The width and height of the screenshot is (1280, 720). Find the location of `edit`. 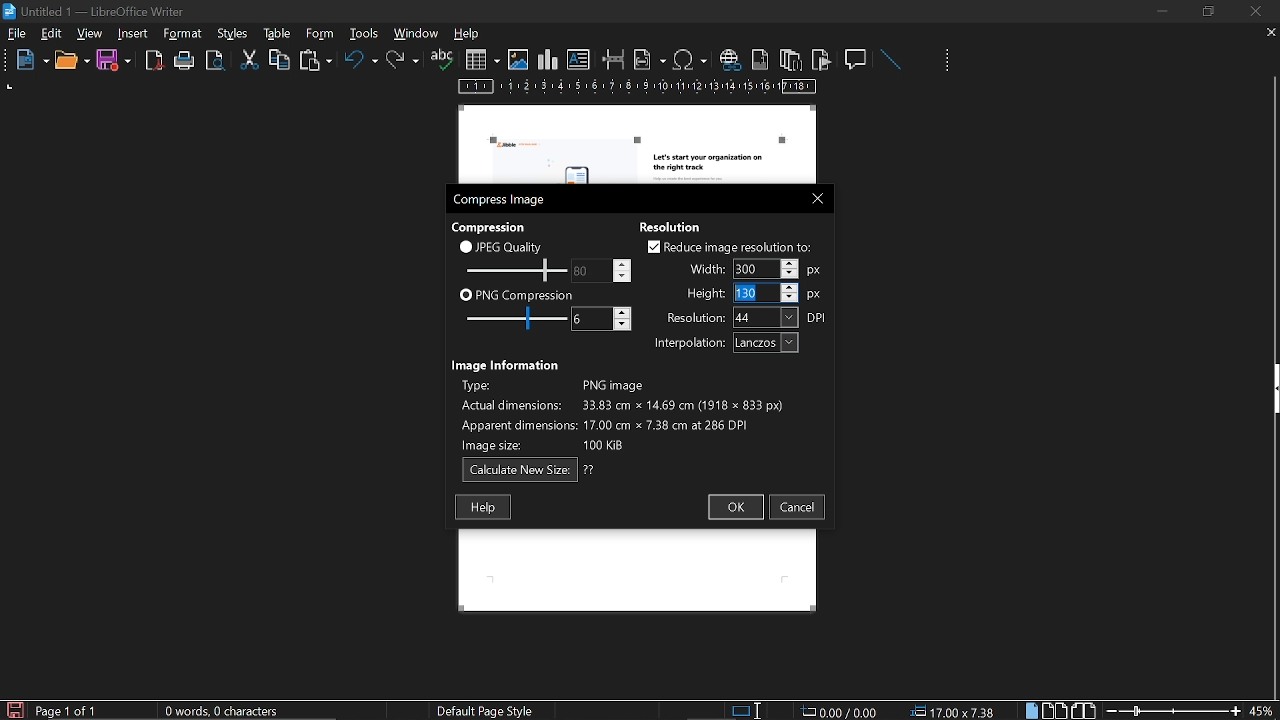

edit is located at coordinates (52, 35).